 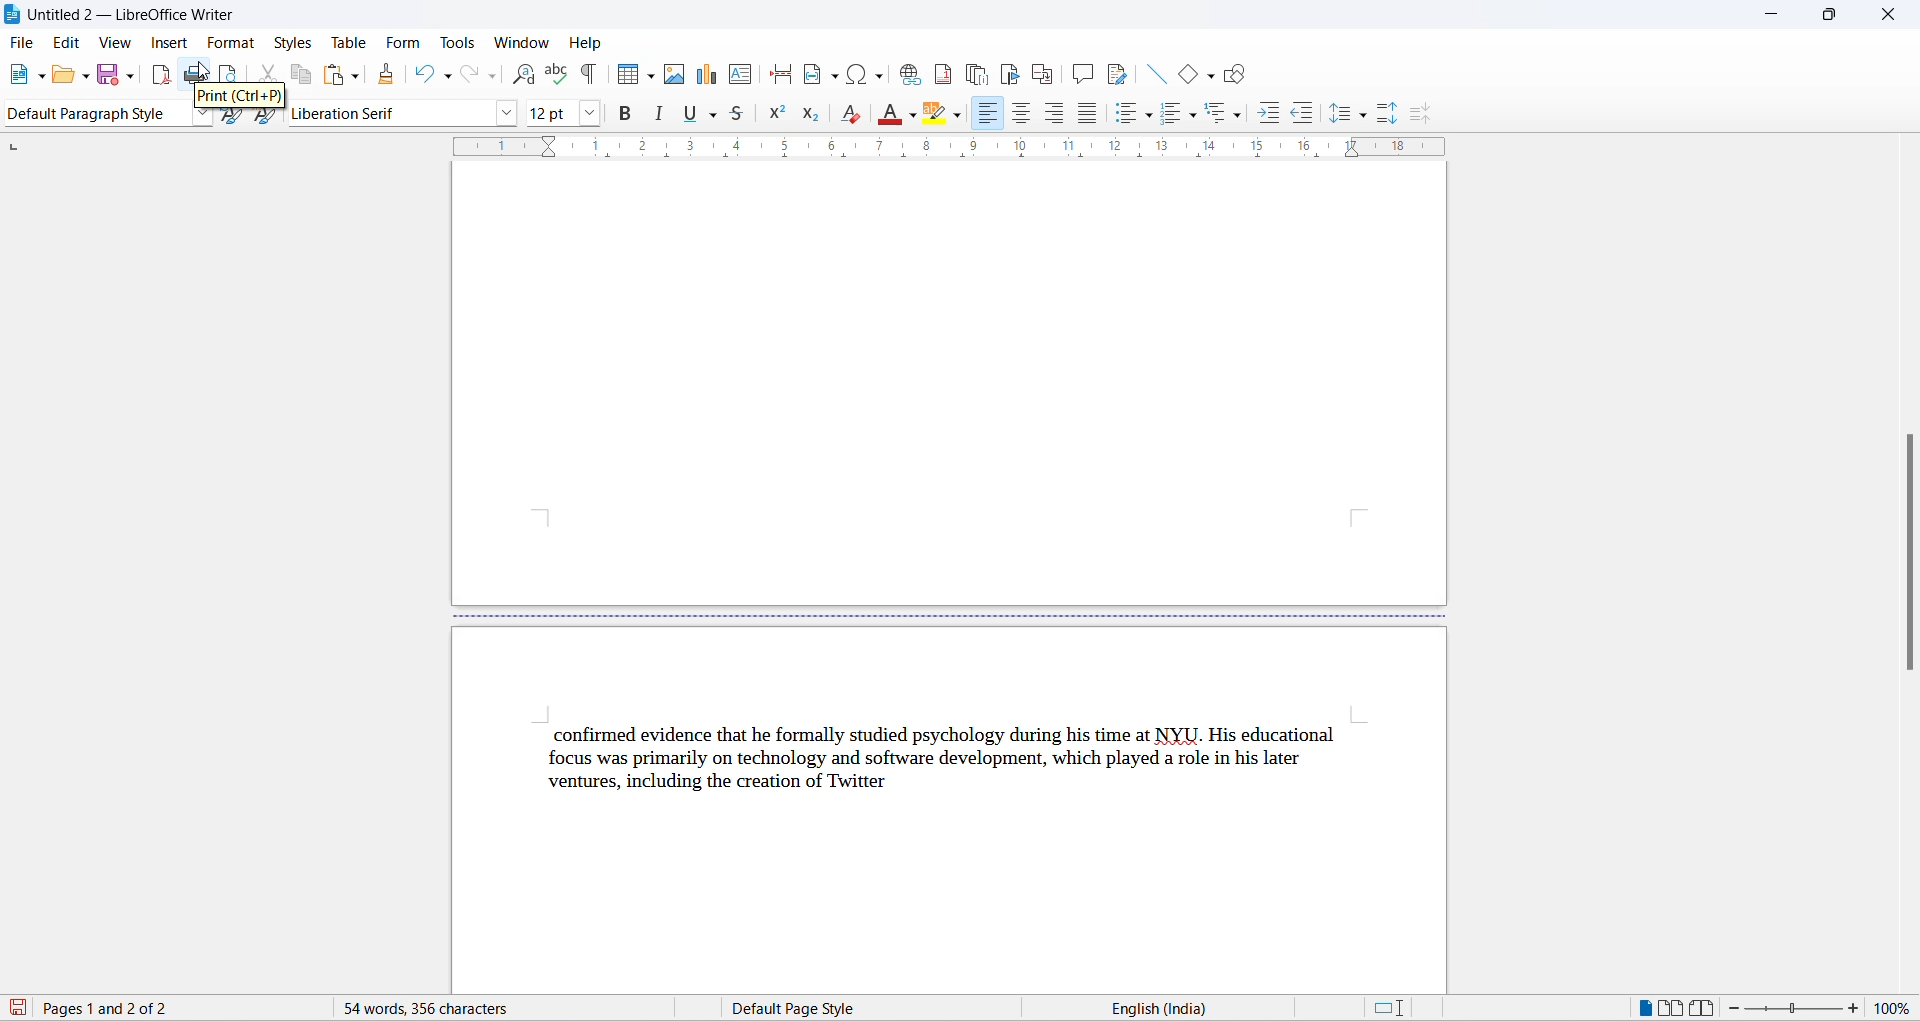 I want to click on multipage view, so click(x=1673, y=1007).